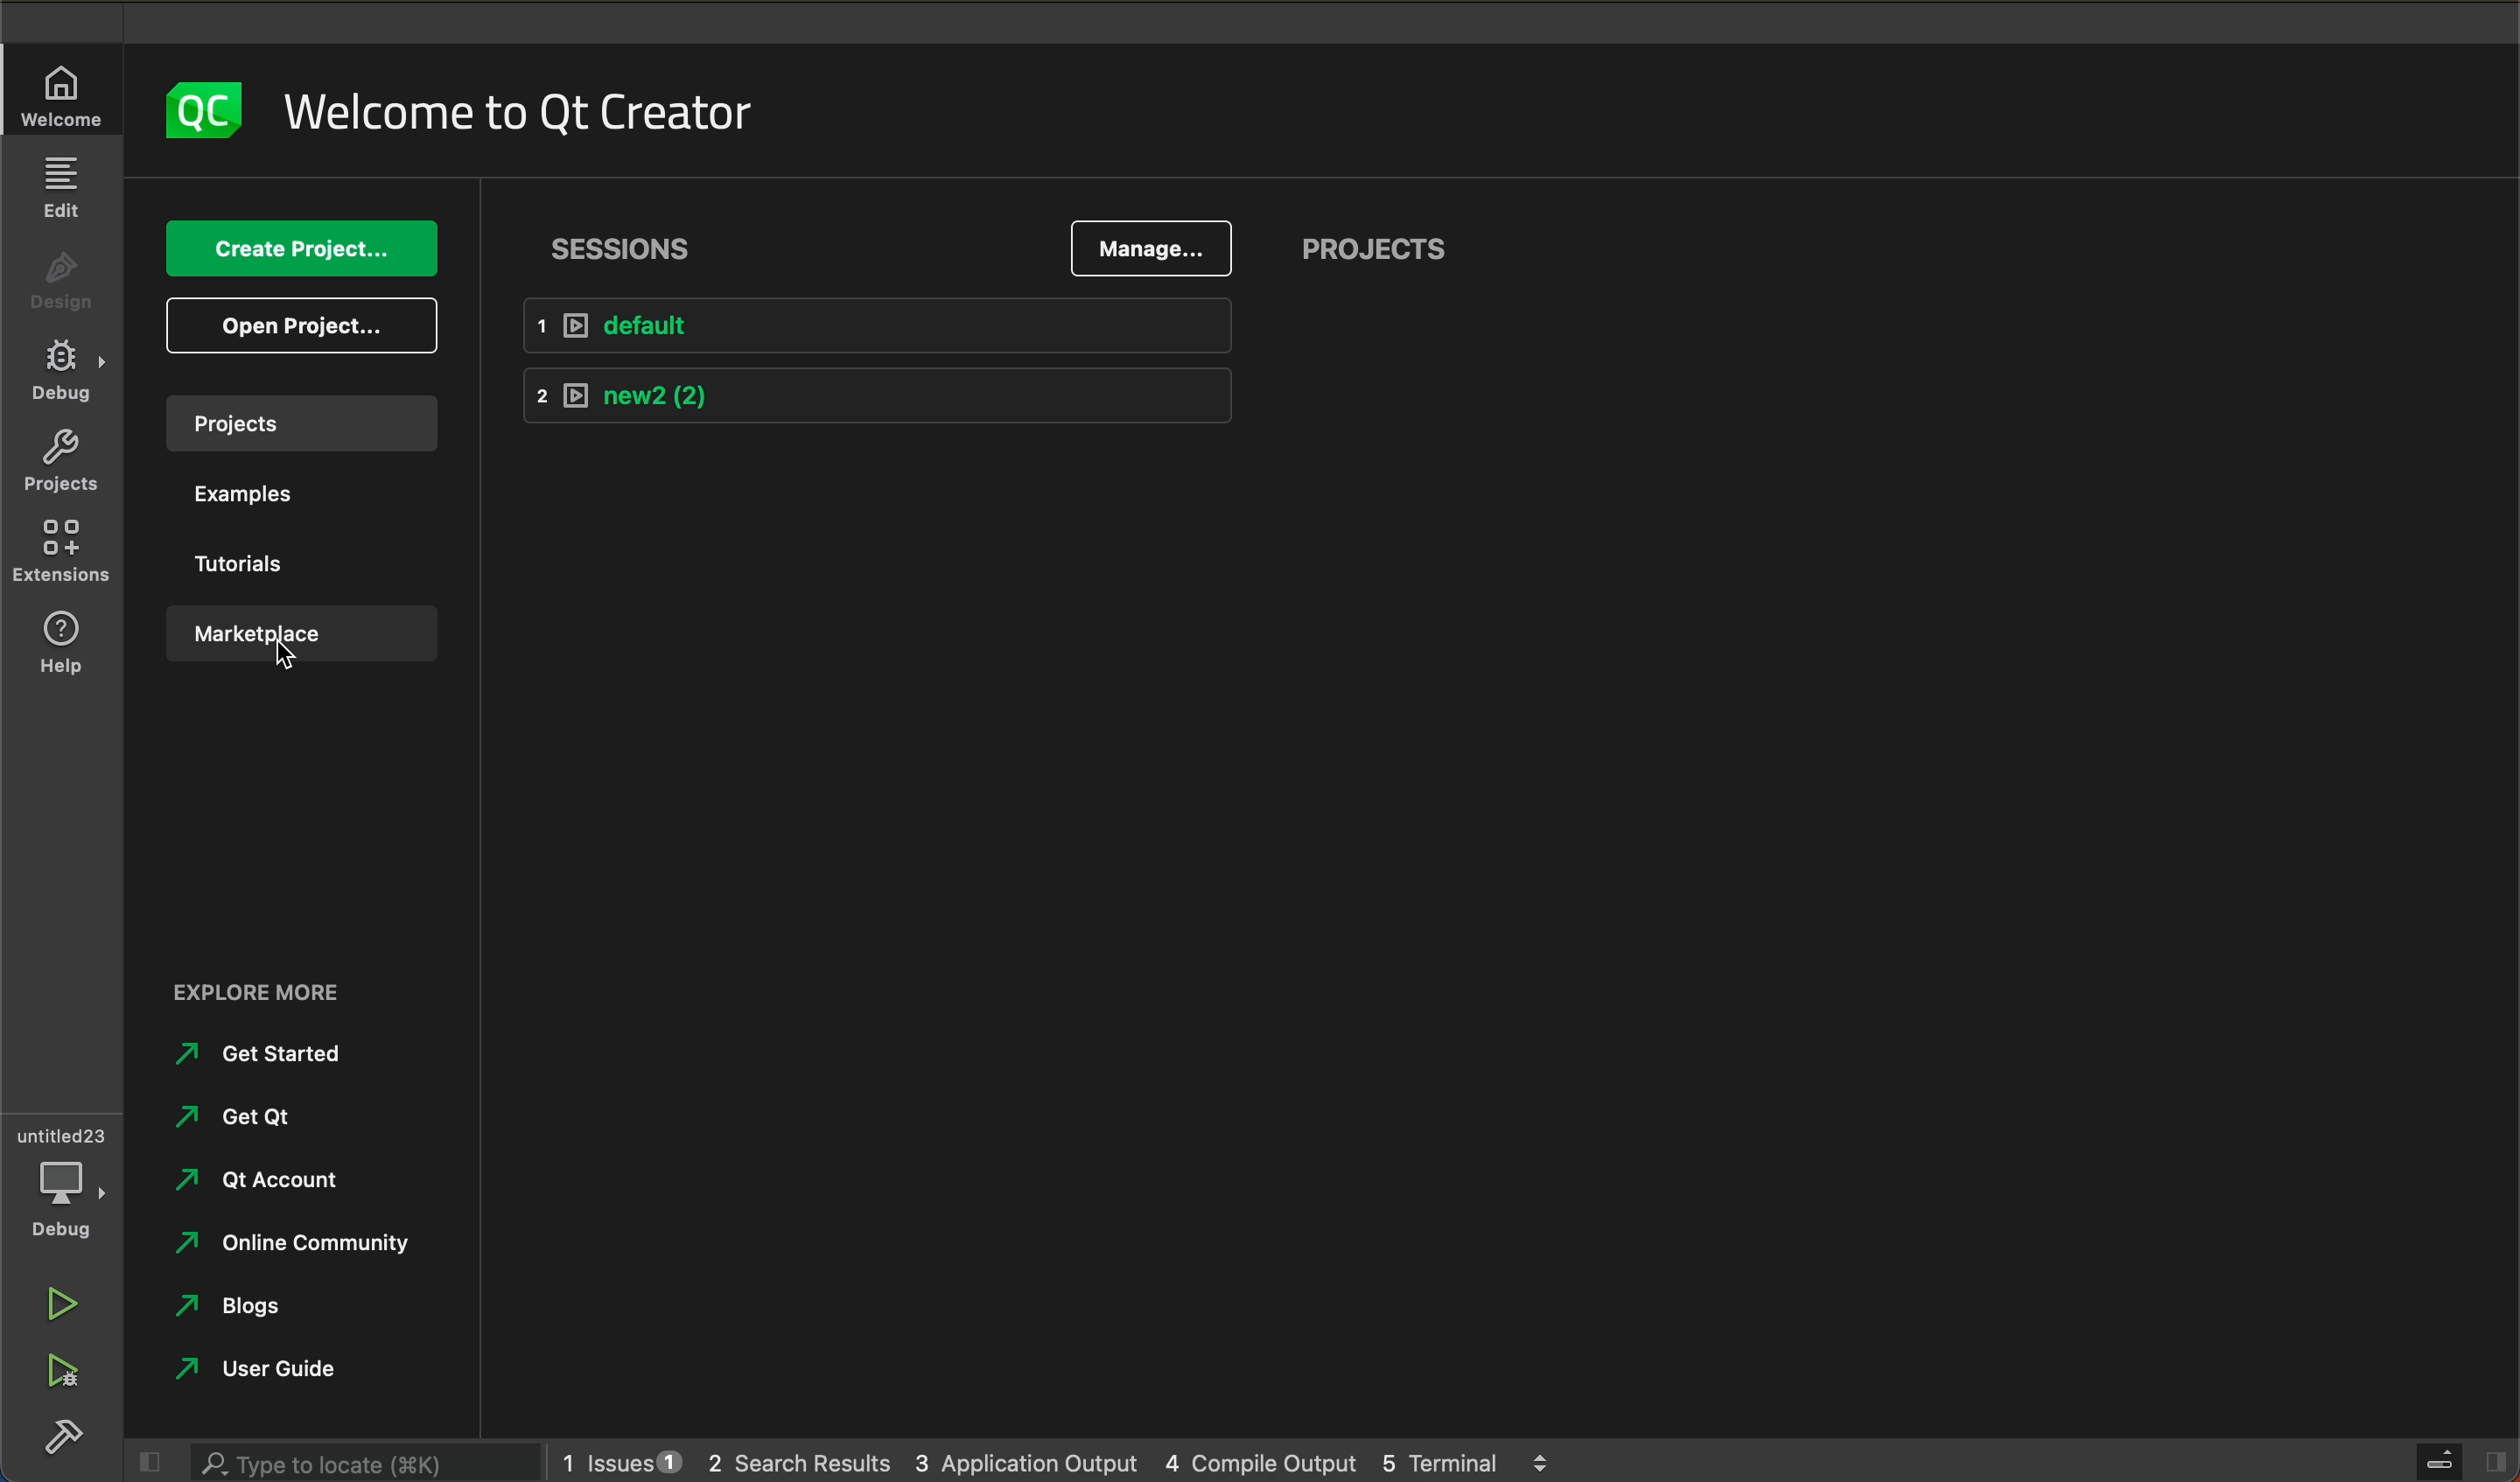  I want to click on build, so click(68, 1439).